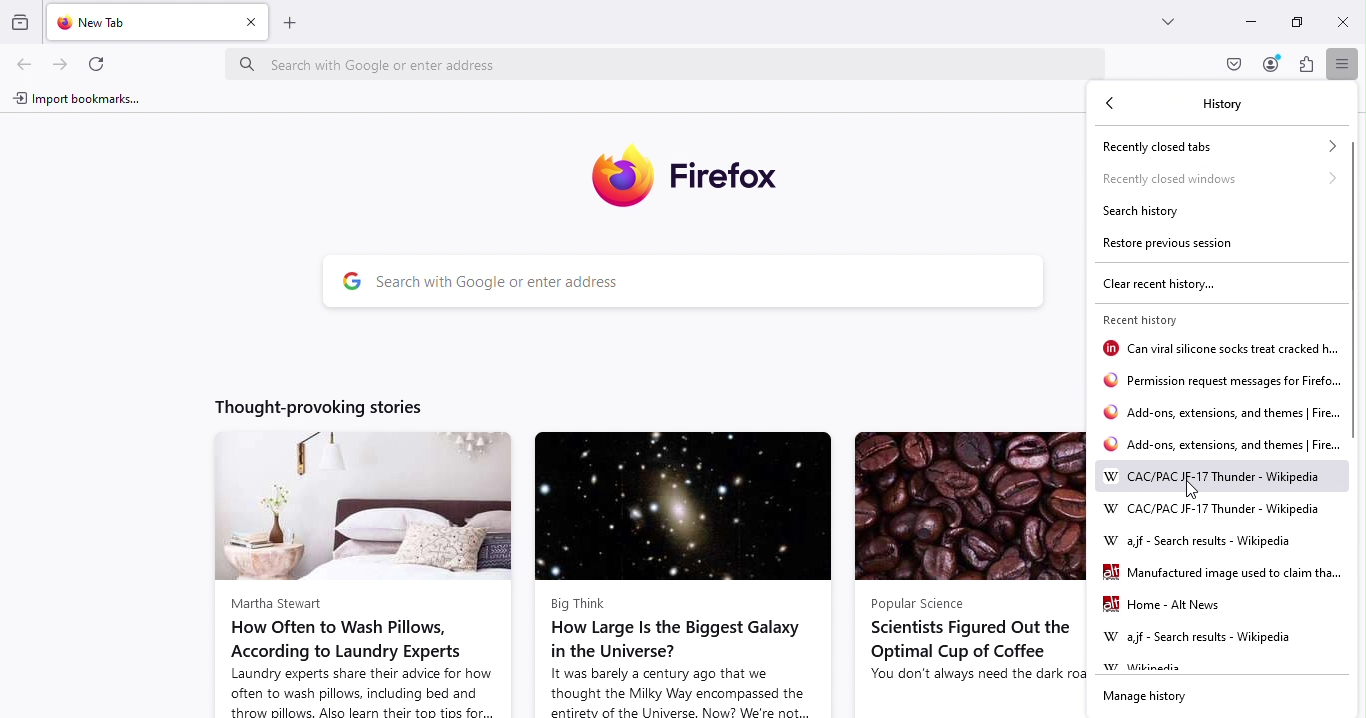  What do you see at coordinates (141, 24) in the screenshot?
I see `New tab` at bounding box center [141, 24].